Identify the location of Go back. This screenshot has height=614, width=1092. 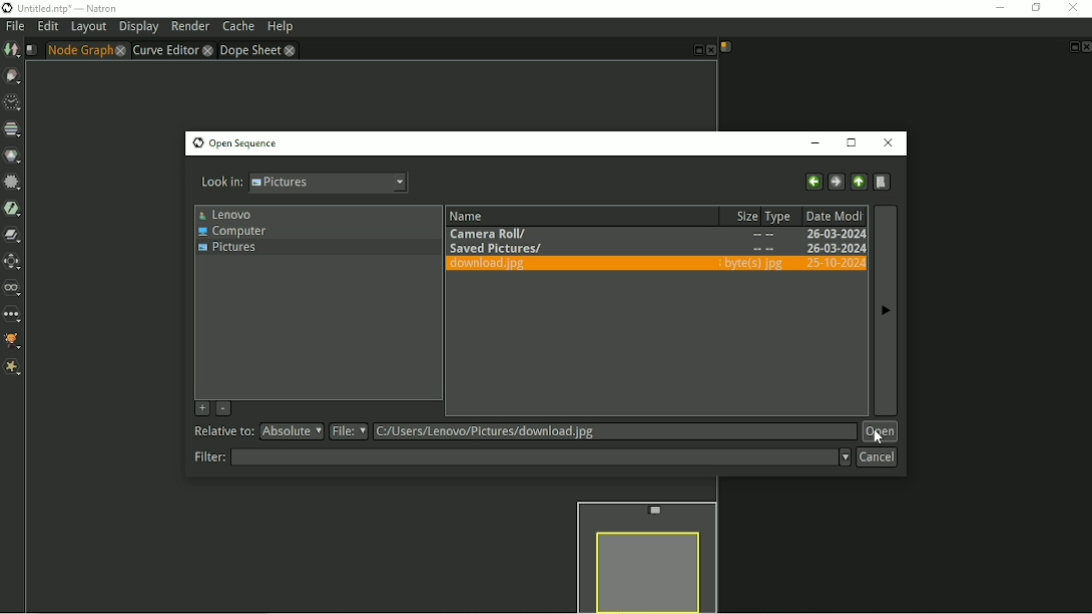
(812, 182).